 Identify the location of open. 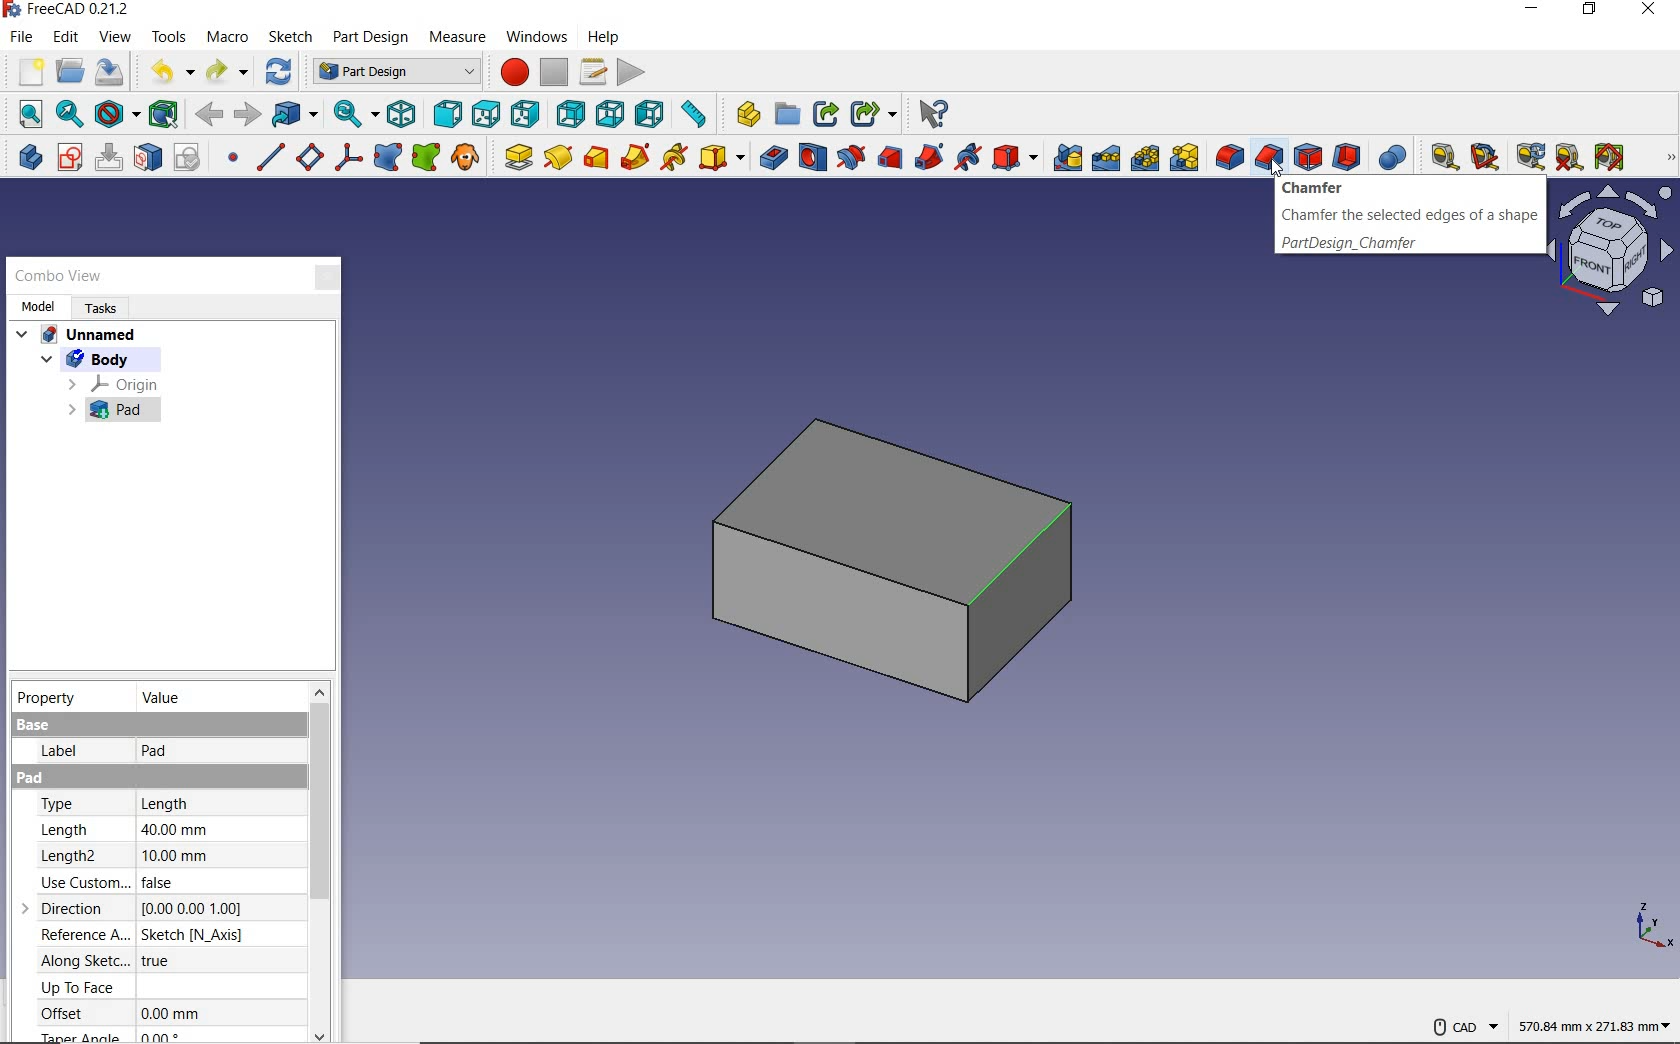
(70, 71).